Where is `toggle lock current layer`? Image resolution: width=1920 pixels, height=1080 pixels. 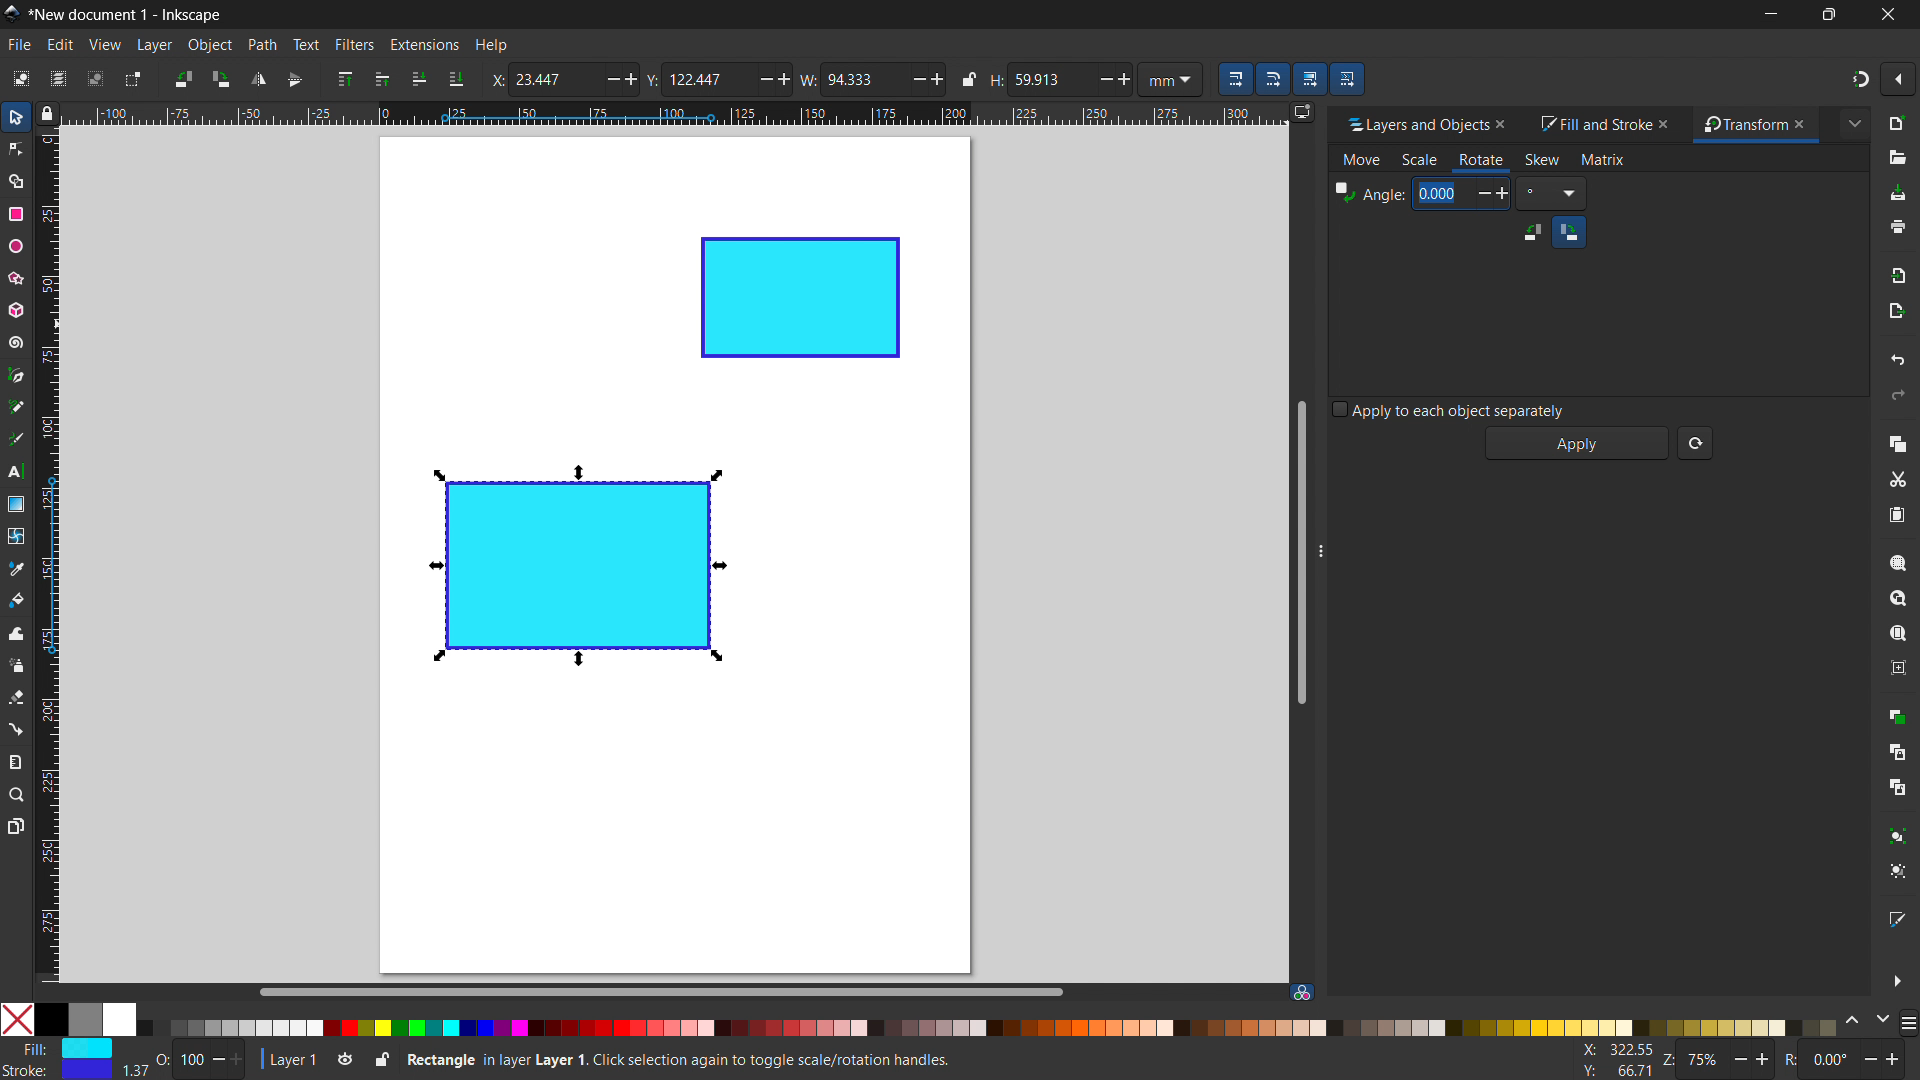
toggle lock current layer is located at coordinates (381, 1058).